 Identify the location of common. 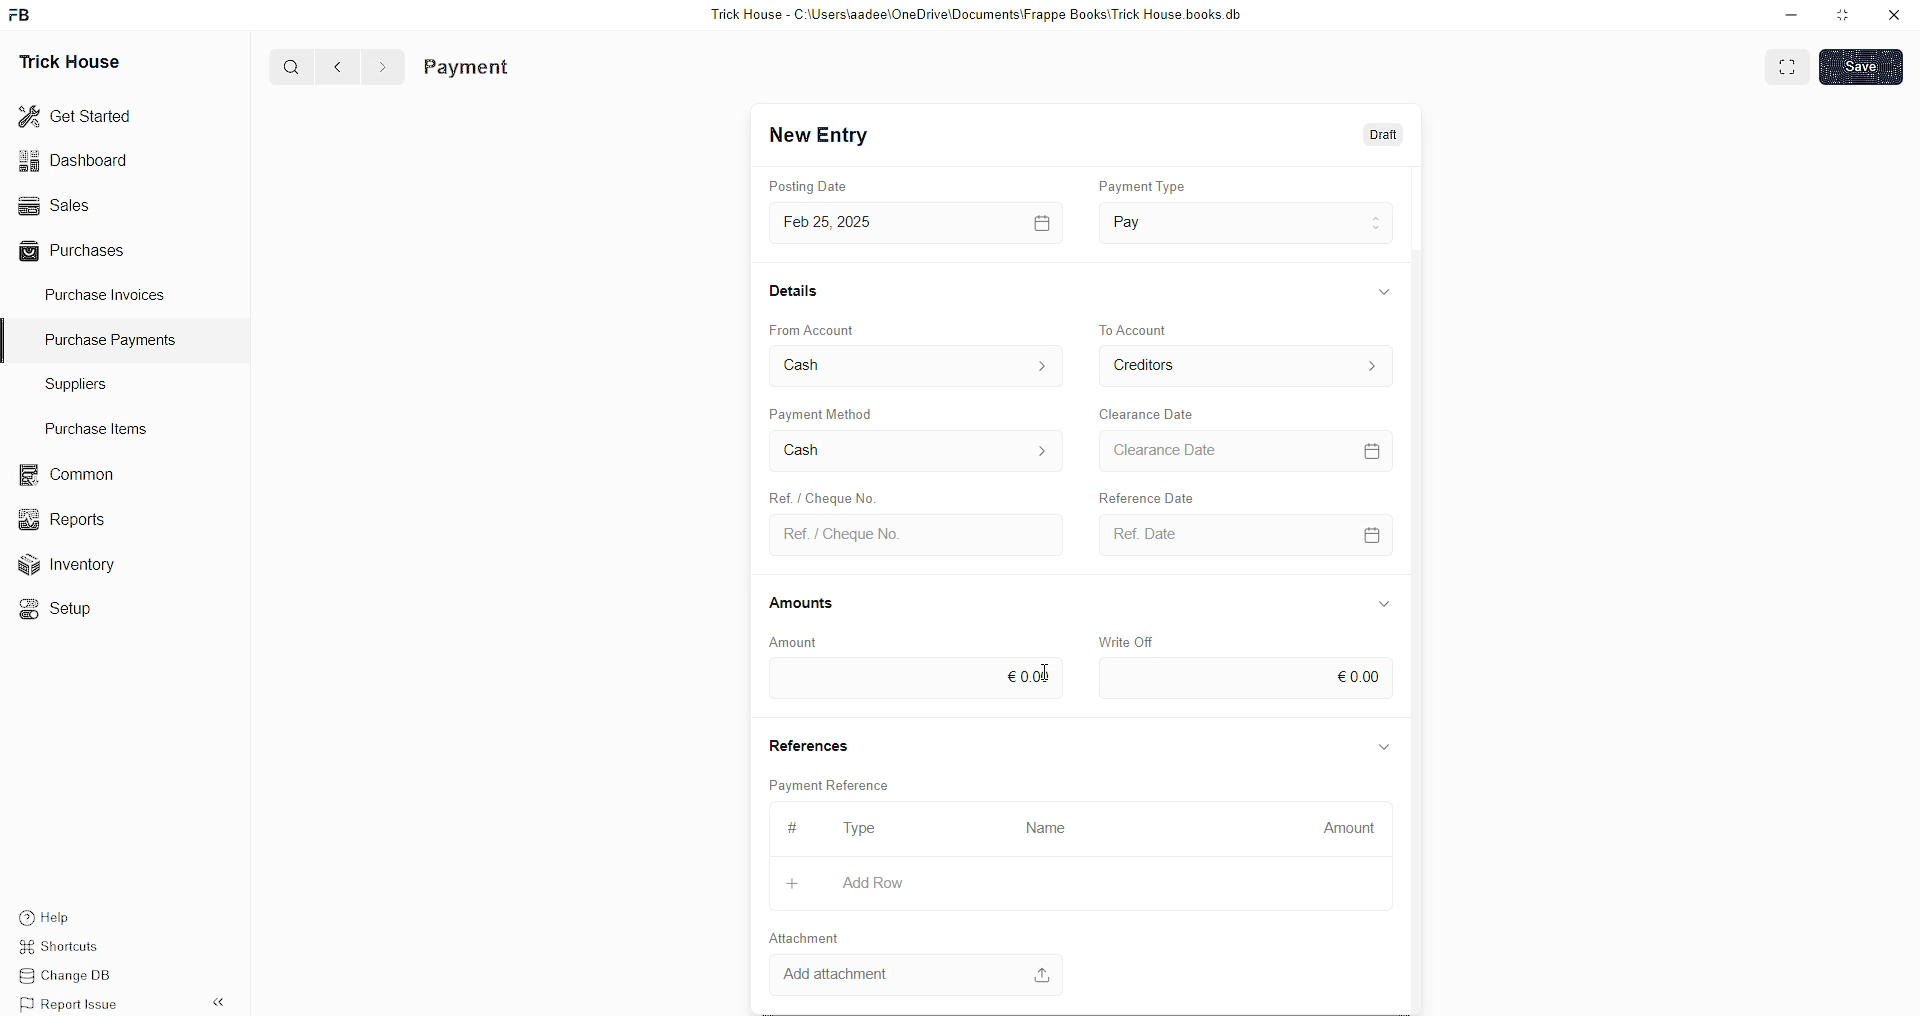
(70, 475).